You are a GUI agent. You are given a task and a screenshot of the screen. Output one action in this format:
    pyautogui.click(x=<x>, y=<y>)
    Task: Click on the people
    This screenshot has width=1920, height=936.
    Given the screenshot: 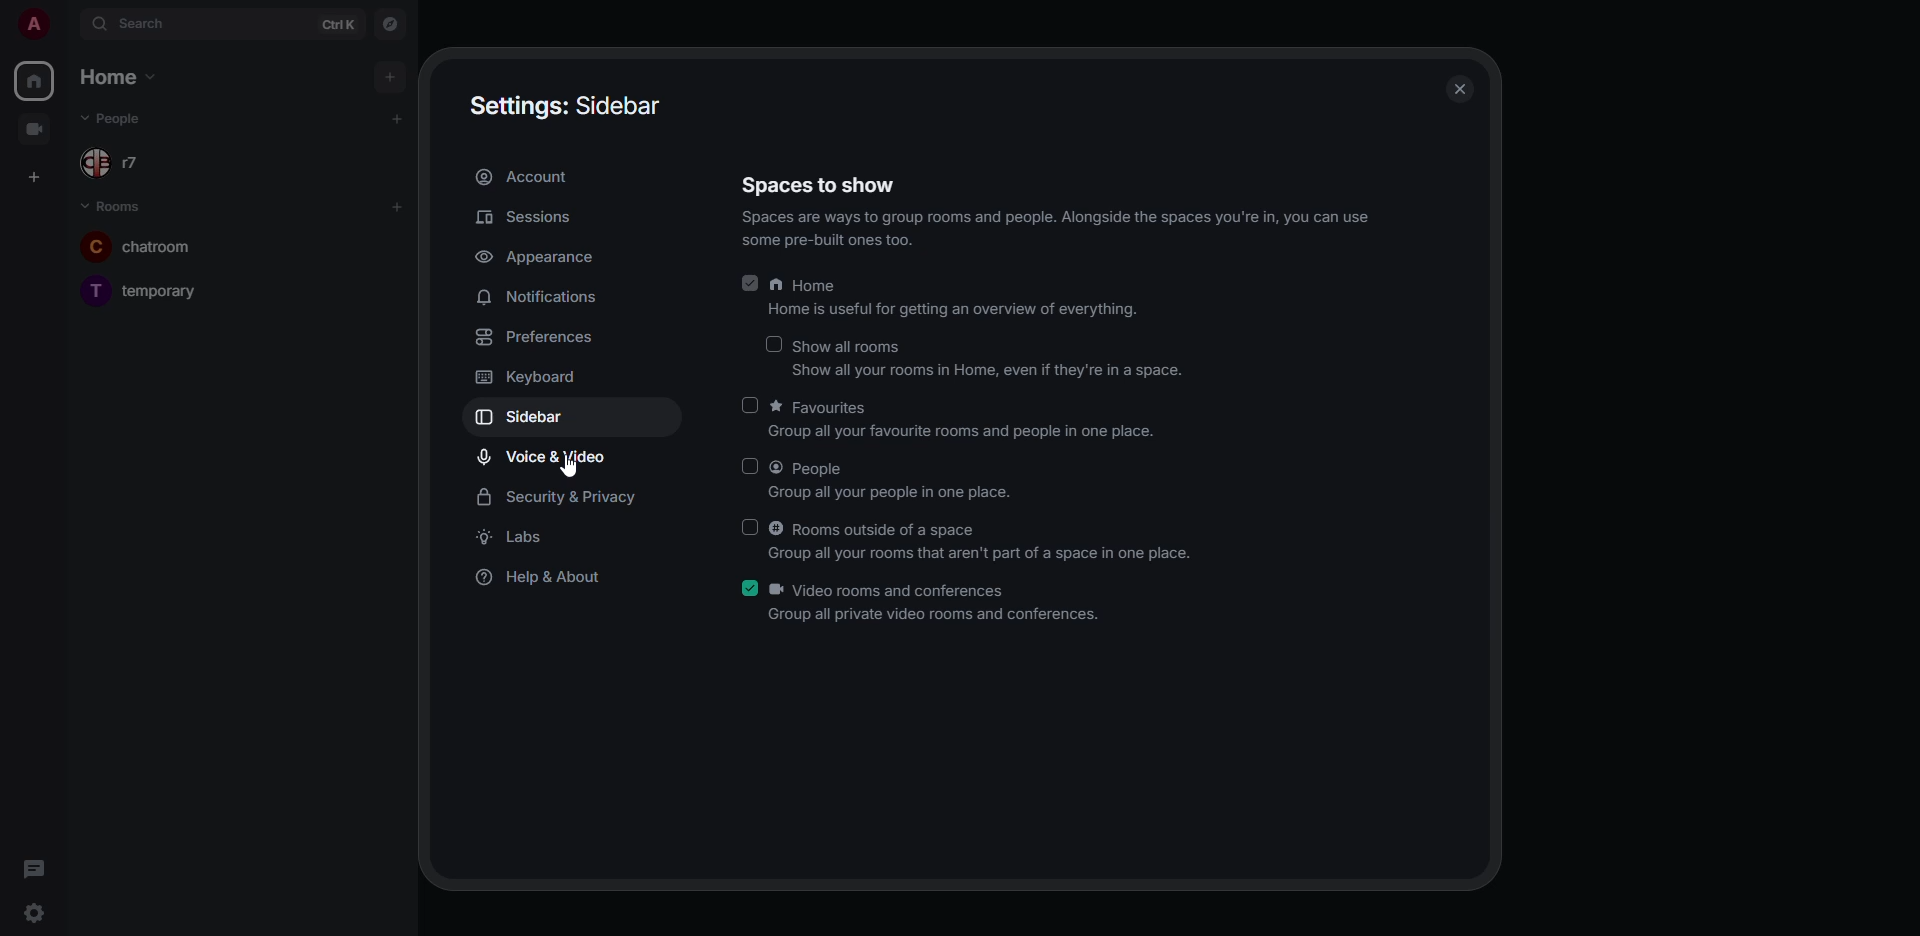 What is the action you would take?
    pyautogui.click(x=892, y=479)
    